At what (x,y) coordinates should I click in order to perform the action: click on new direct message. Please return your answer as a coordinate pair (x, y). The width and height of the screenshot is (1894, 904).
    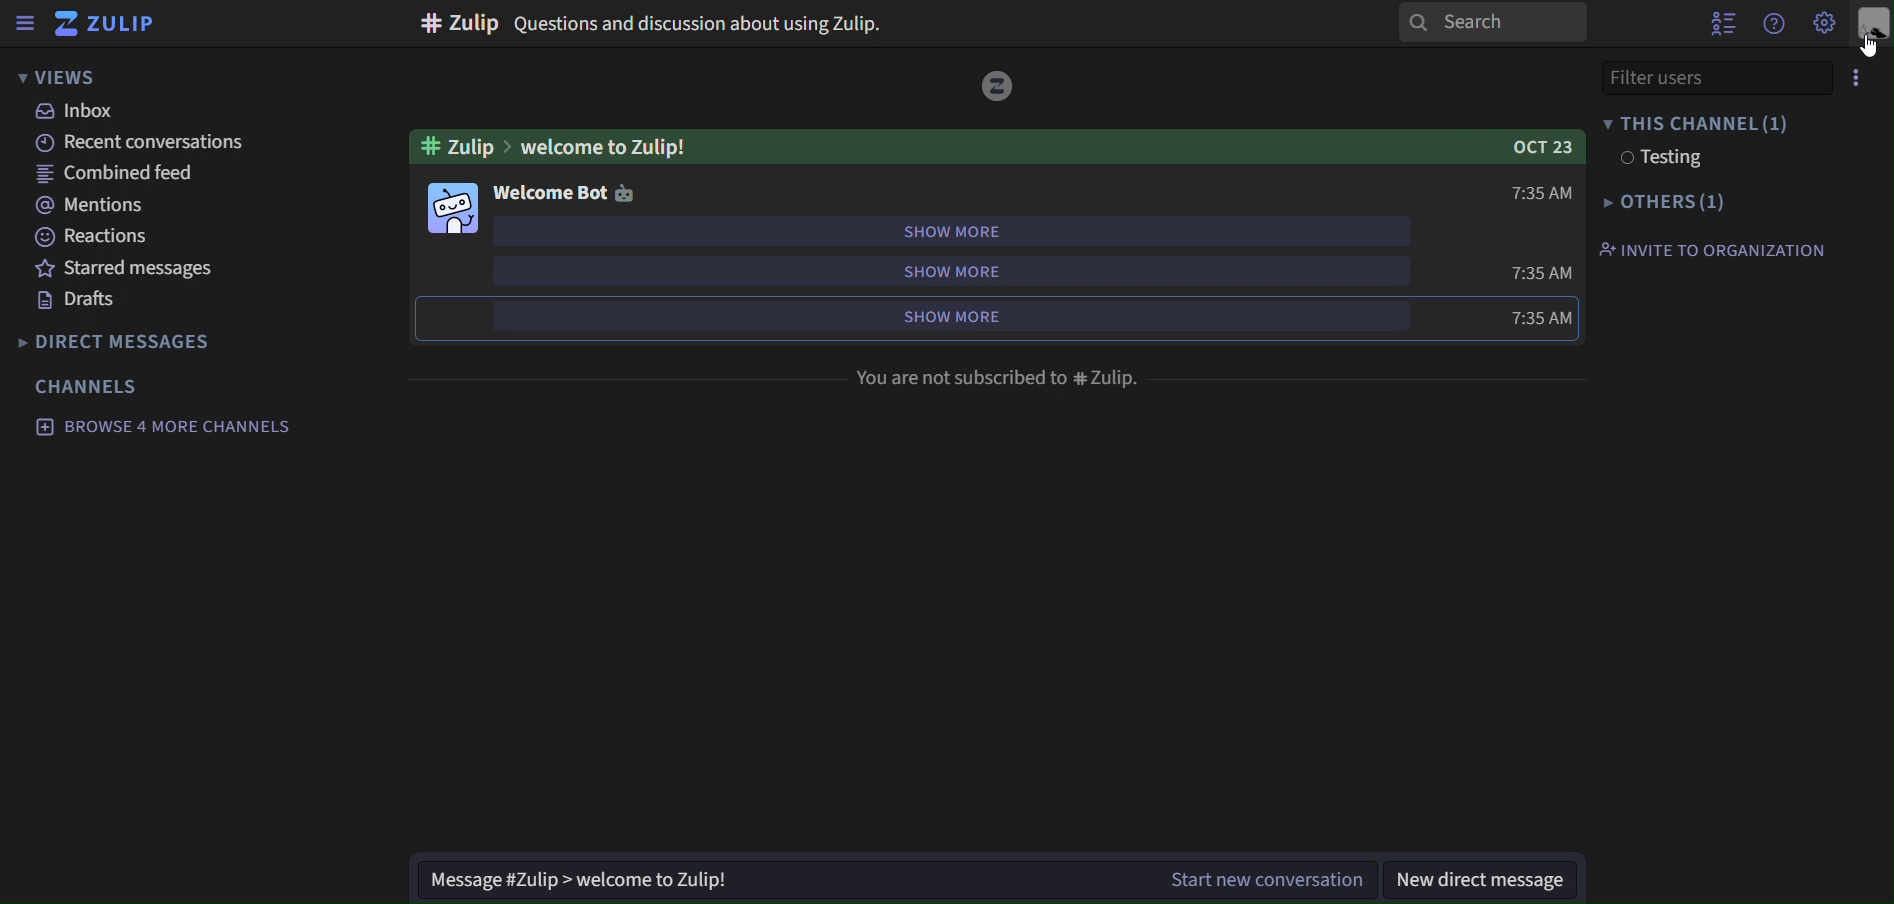
    Looking at the image, I should click on (1487, 872).